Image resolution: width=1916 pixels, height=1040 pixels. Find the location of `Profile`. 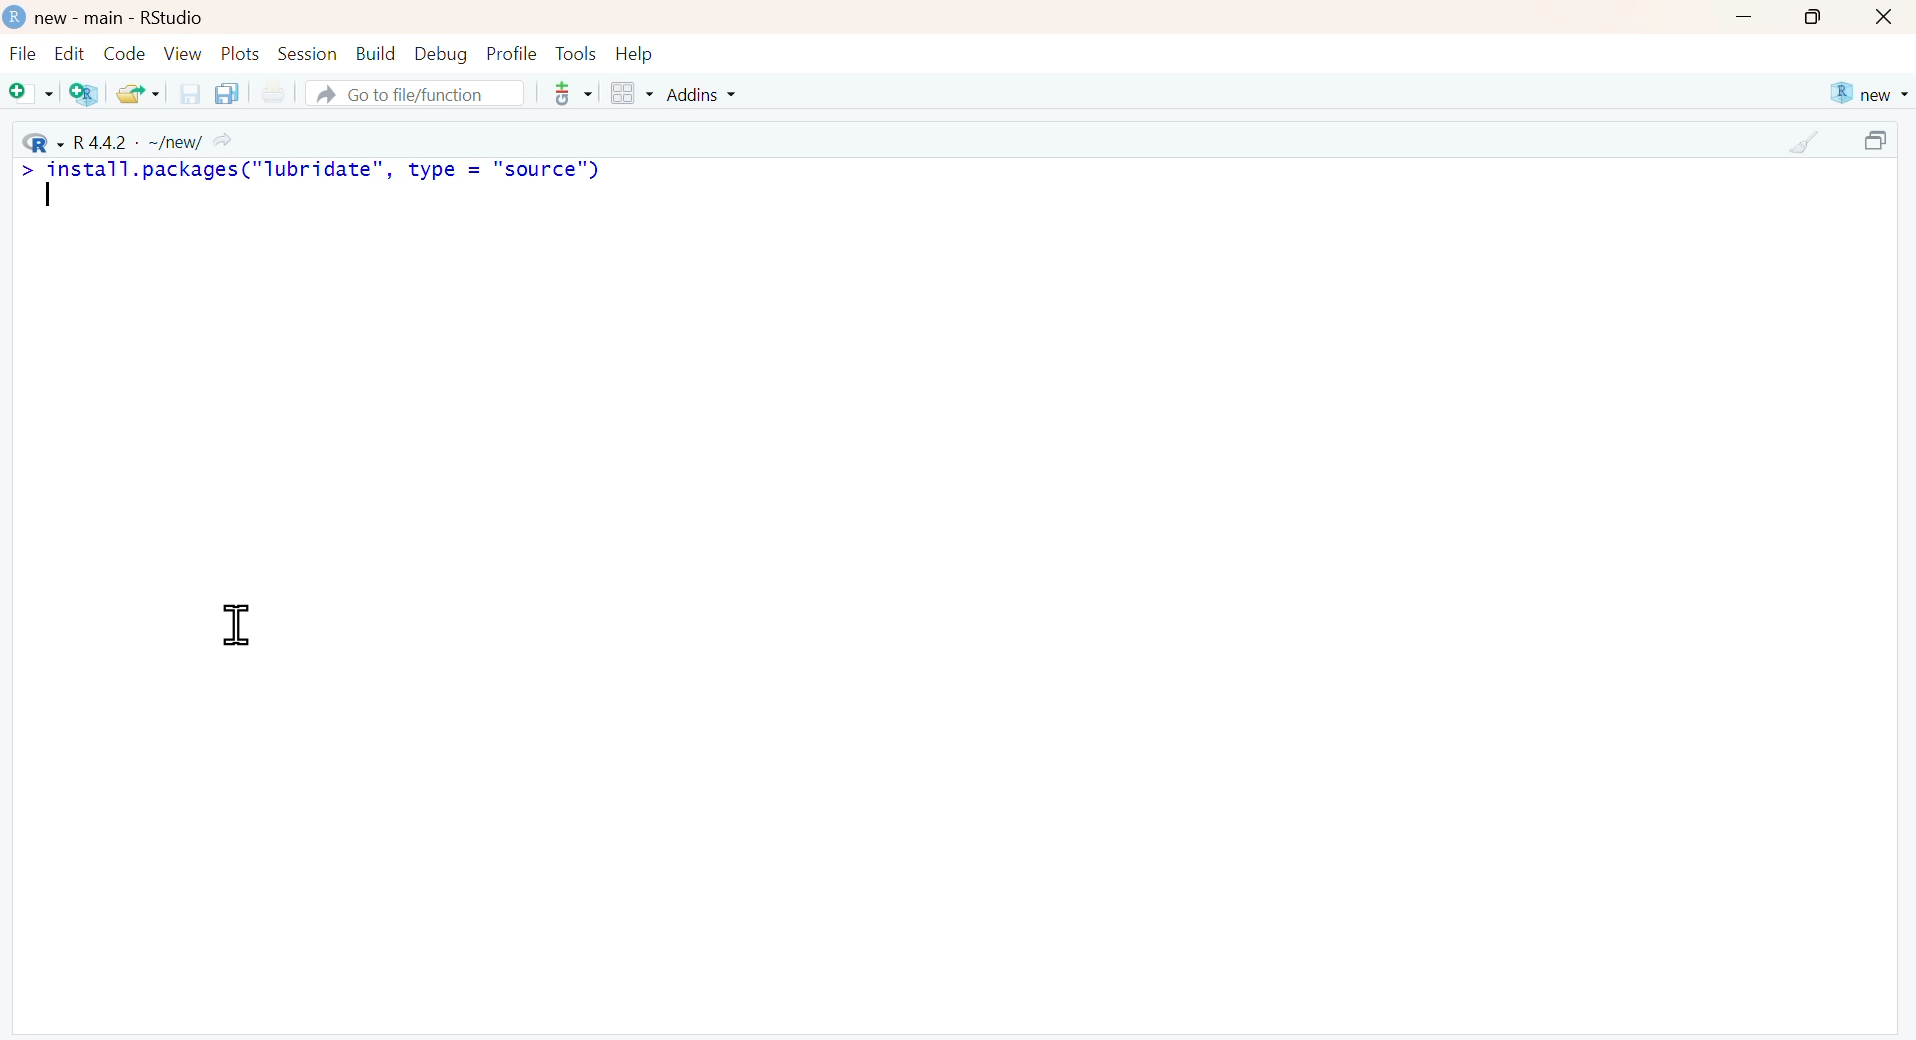

Profile is located at coordinates (512, 53).